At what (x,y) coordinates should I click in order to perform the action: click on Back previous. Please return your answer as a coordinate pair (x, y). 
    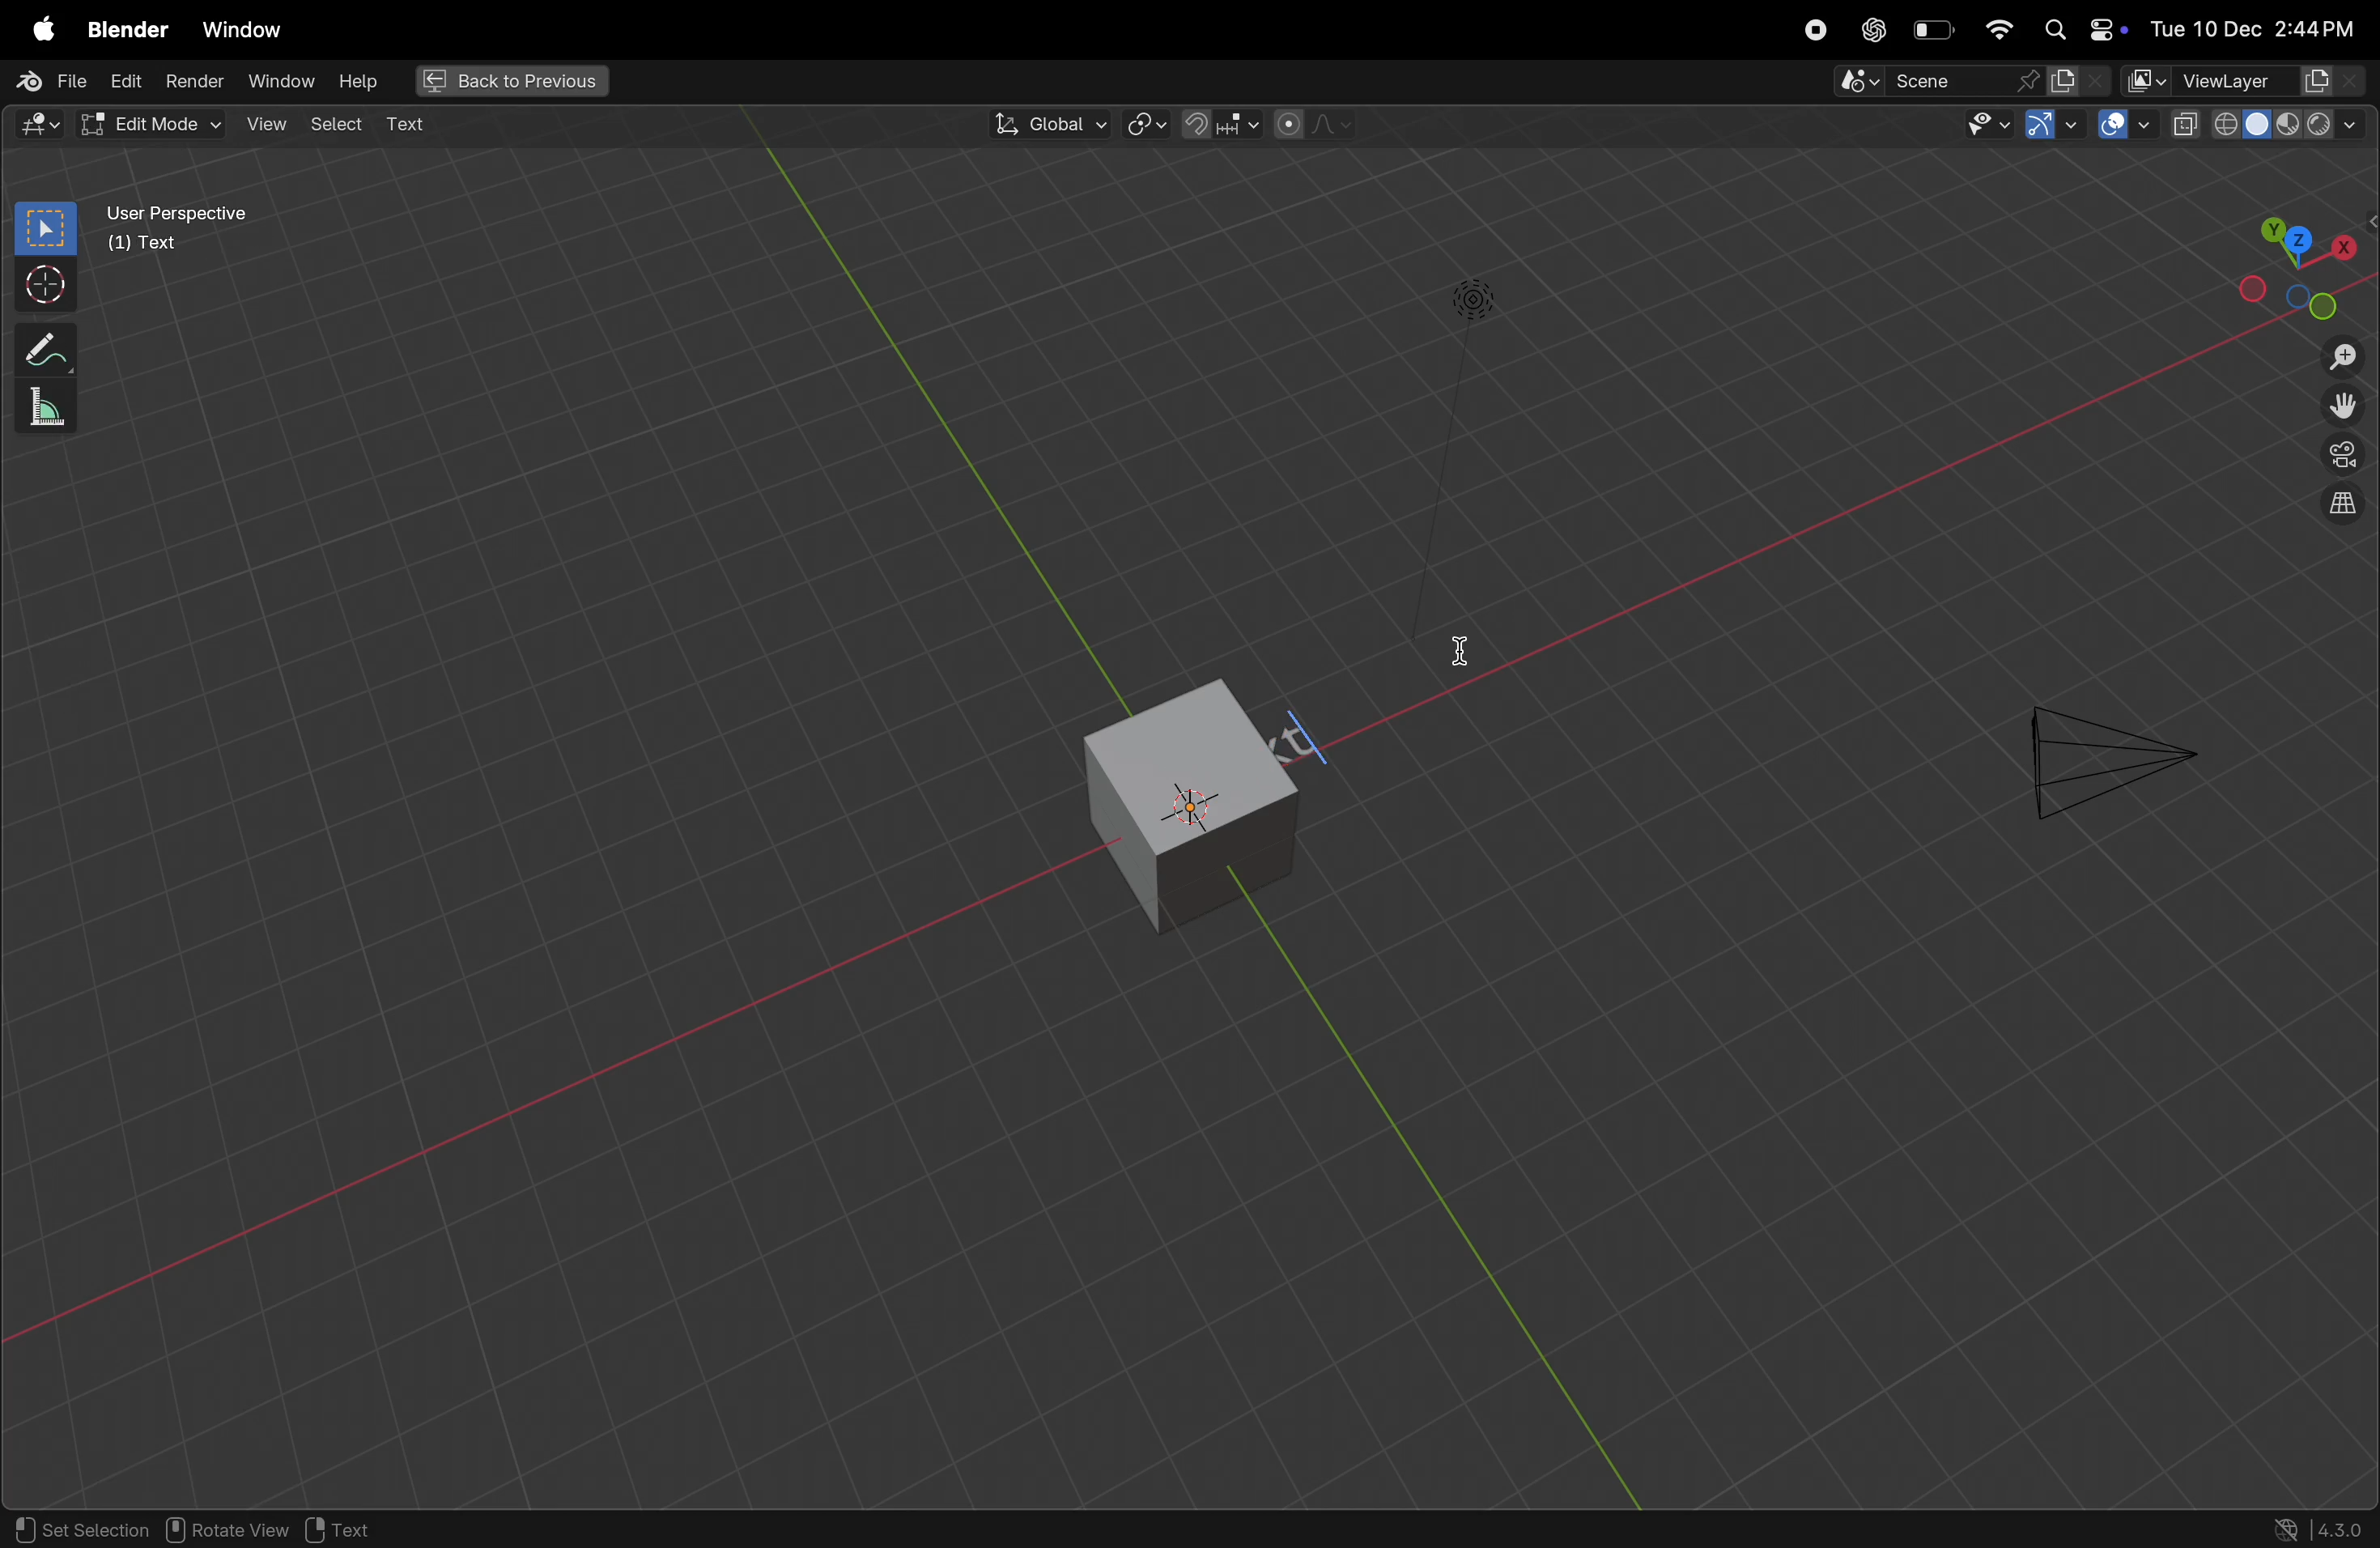
    Looking at the image, I should click on (512, 82).